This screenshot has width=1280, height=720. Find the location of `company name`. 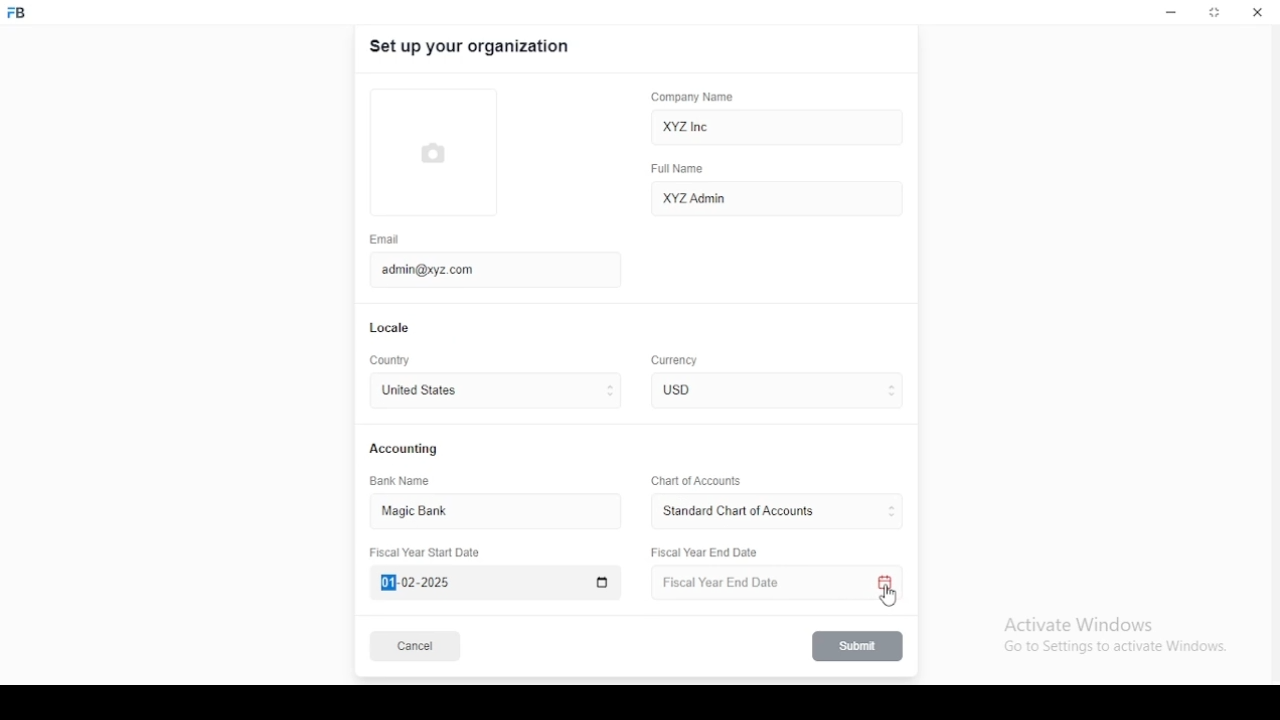

company name is located at coordinates (692, 97).